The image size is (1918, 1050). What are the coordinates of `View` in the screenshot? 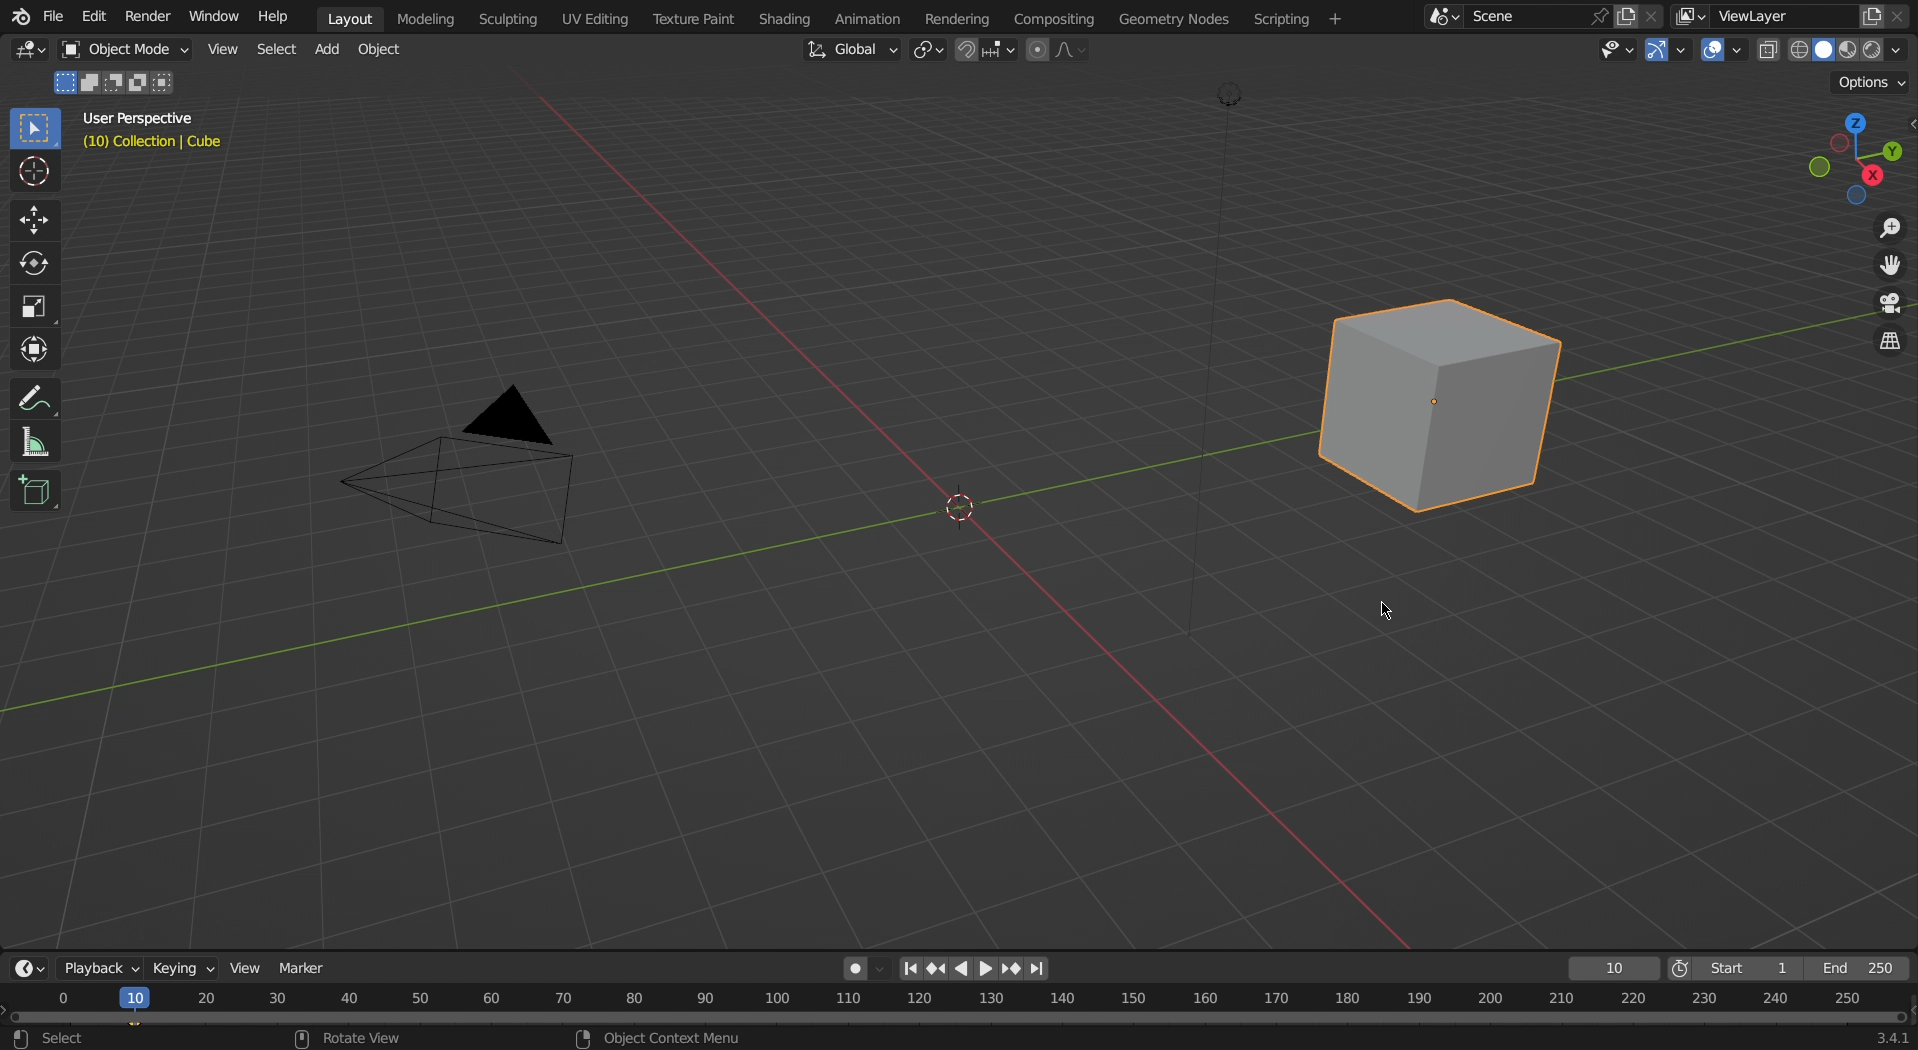 It's located at (245, 966).